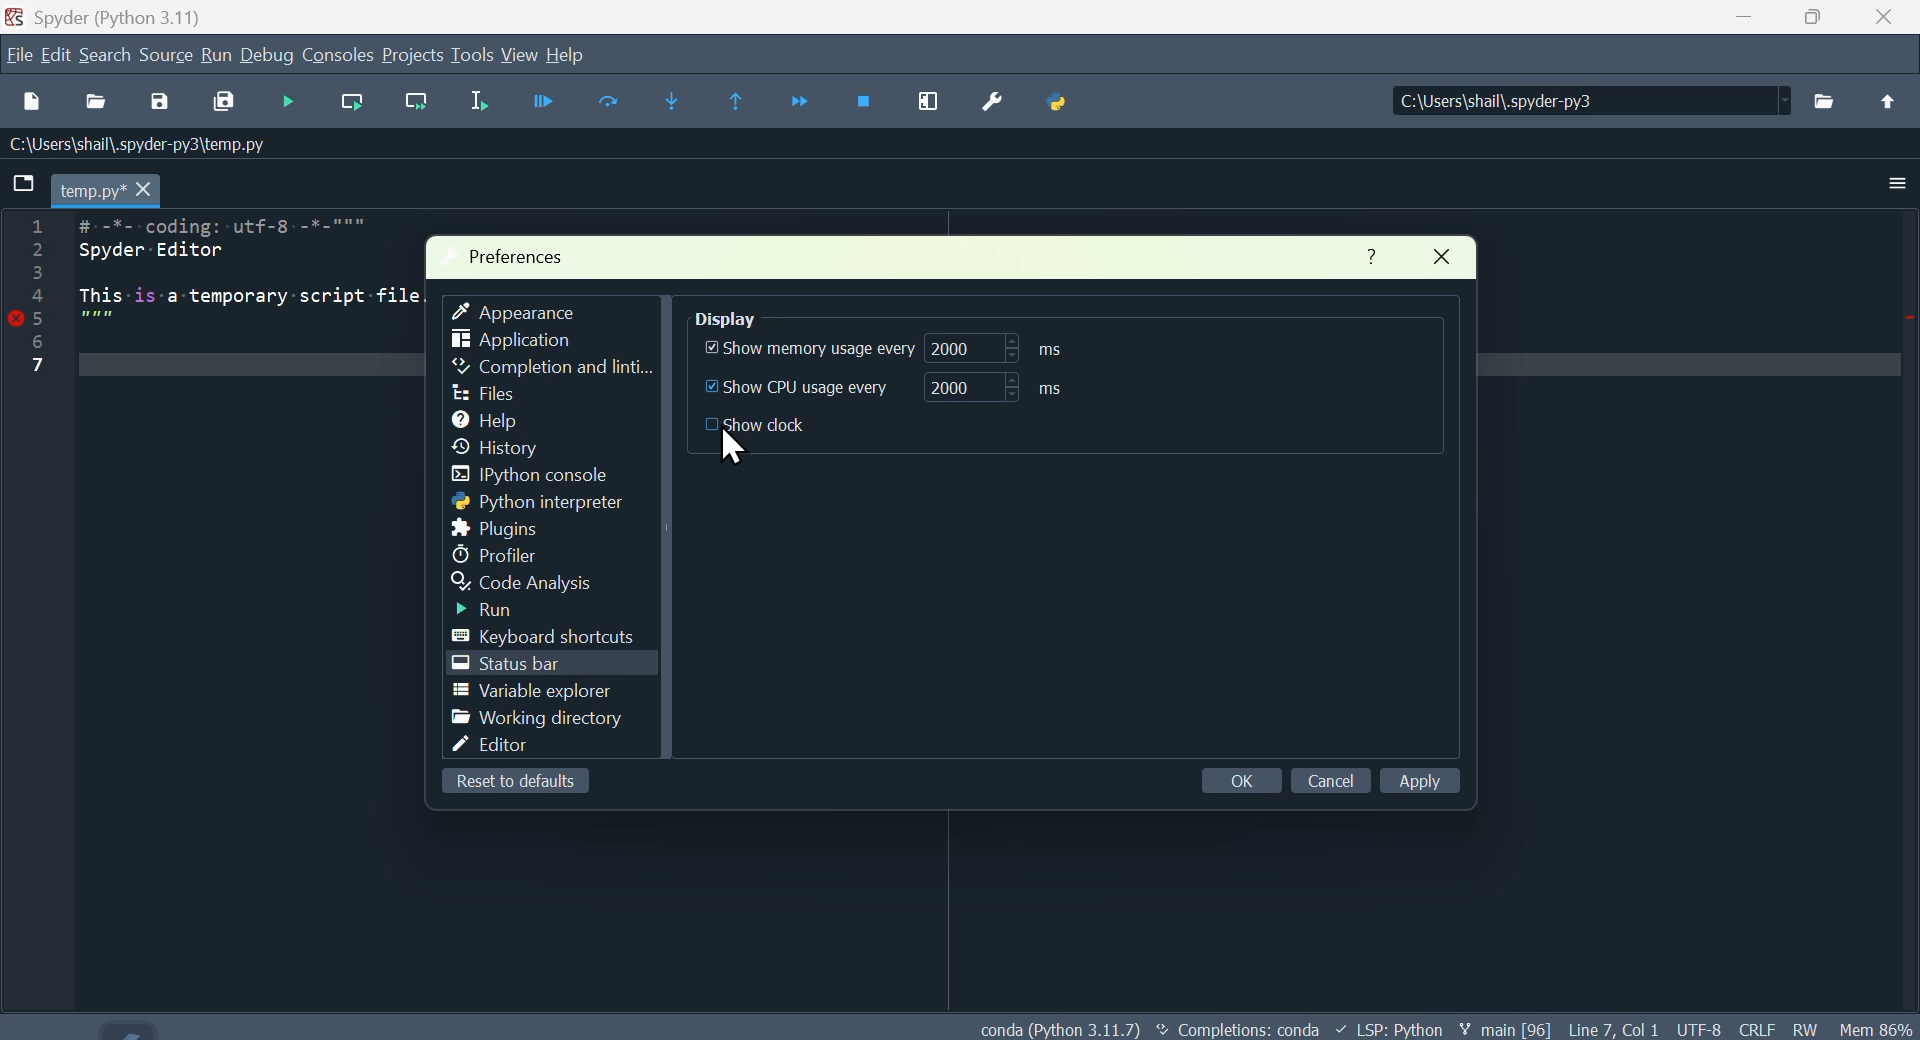 This screenshot has height=1040, width=1920. Describe the element at coordinates (543, 584) in the screenshot. I see `Code analysis` at that location.